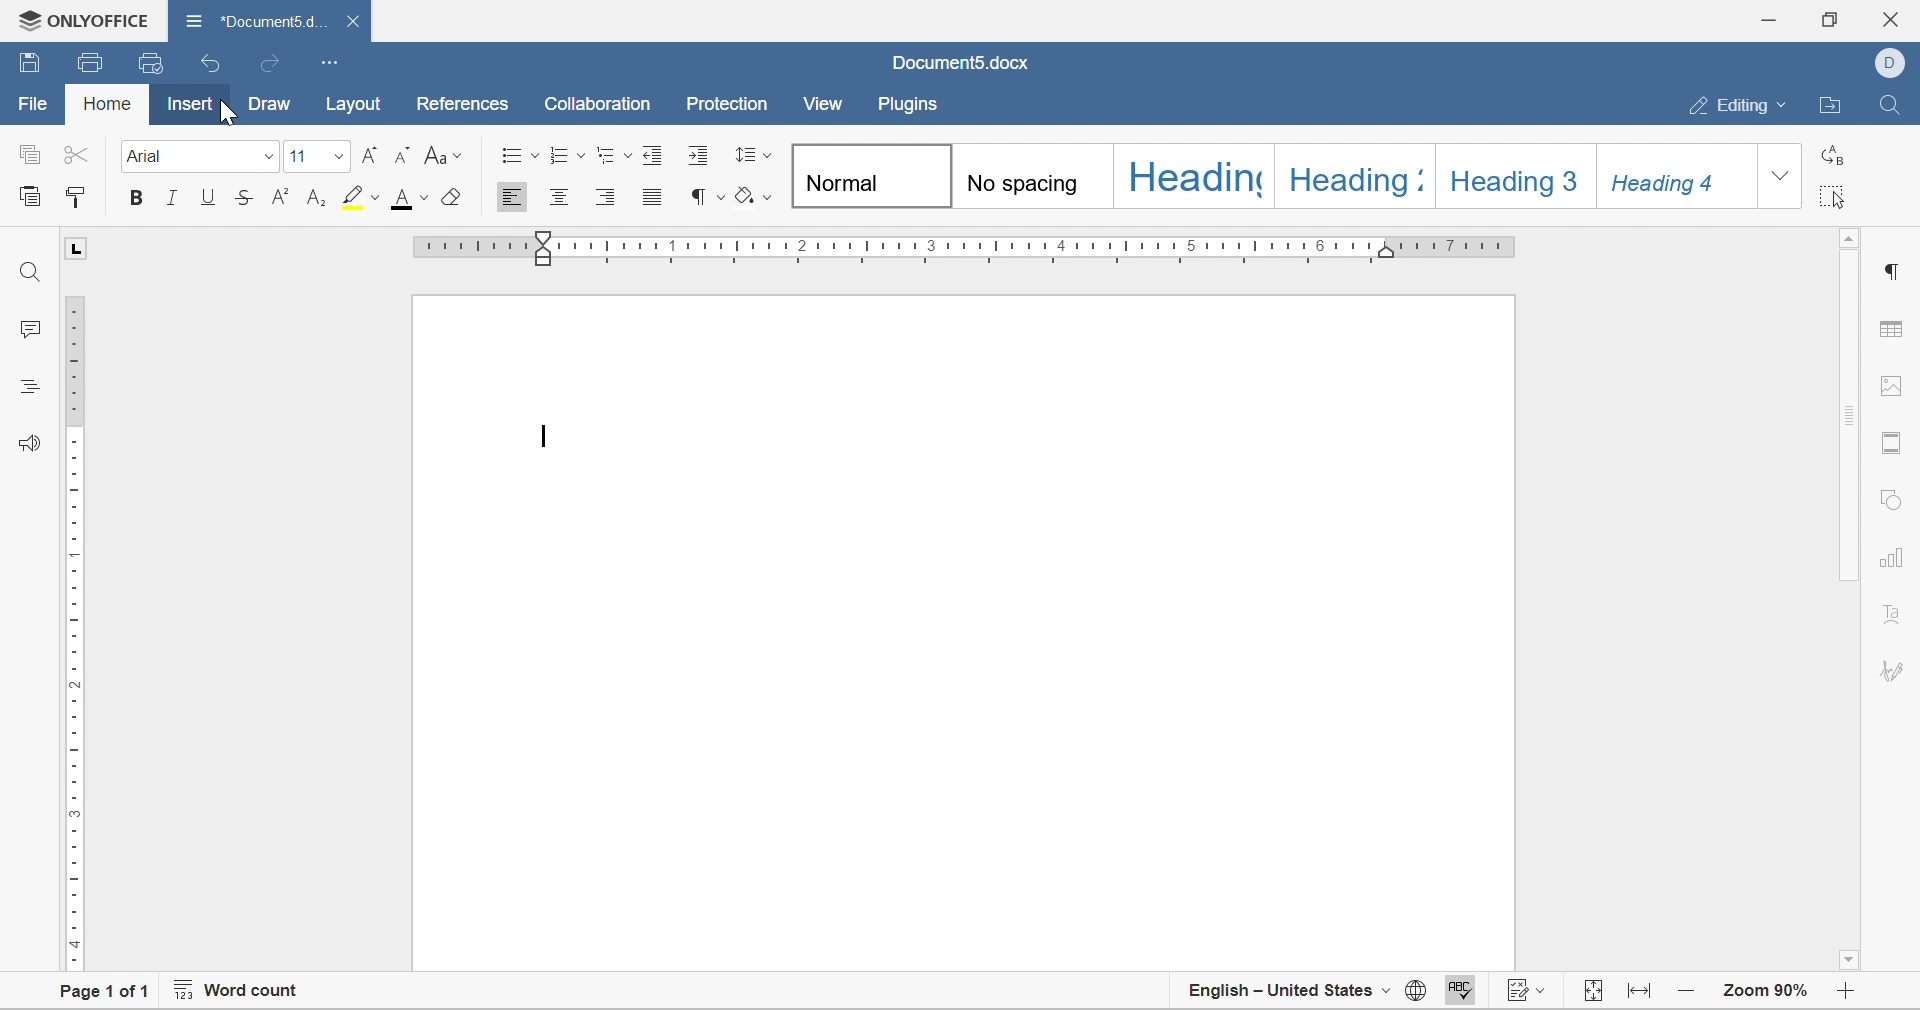 This screenshot has width=1920, height=1010. What do you see at coordinates (328, 61) in the screenshot?
I see `customize quick access toolbar` at bounding box center [328, 61].